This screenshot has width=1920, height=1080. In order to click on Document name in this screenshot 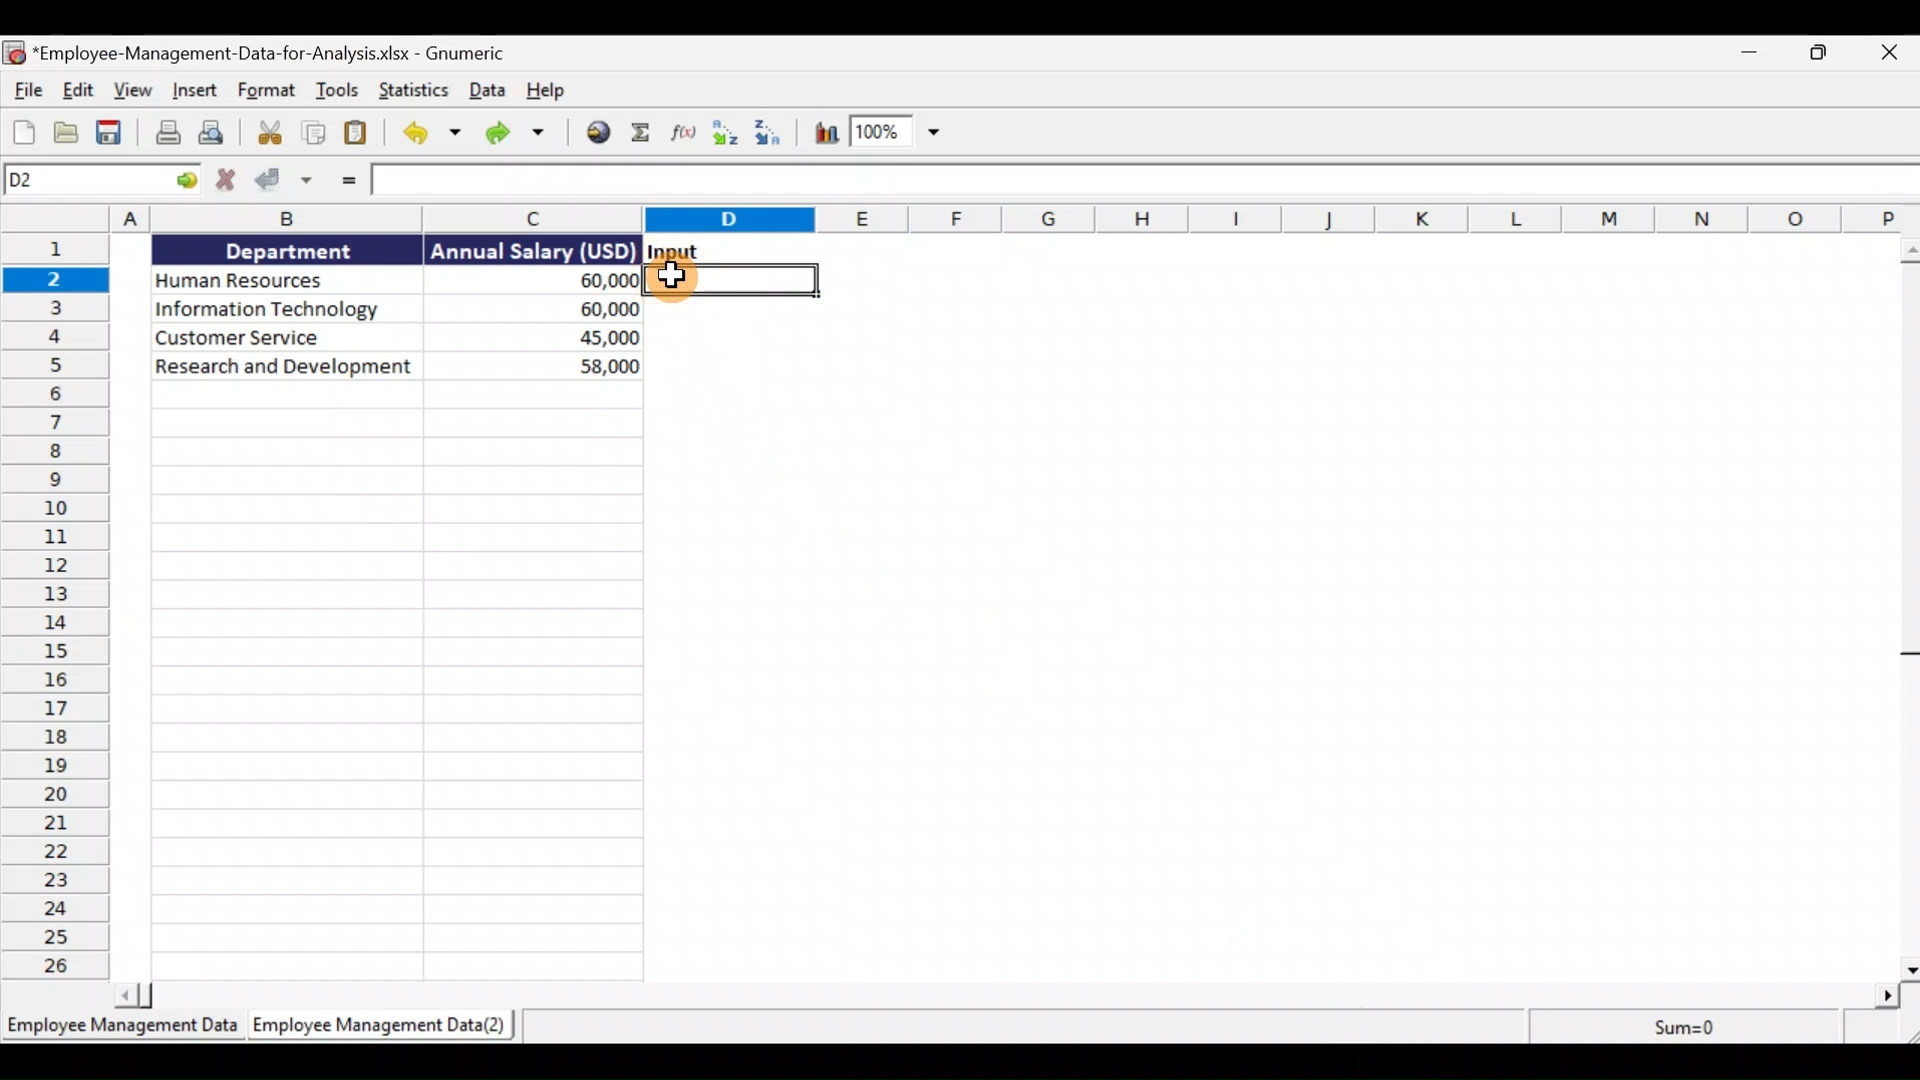, I will do `click(255, 53)`.